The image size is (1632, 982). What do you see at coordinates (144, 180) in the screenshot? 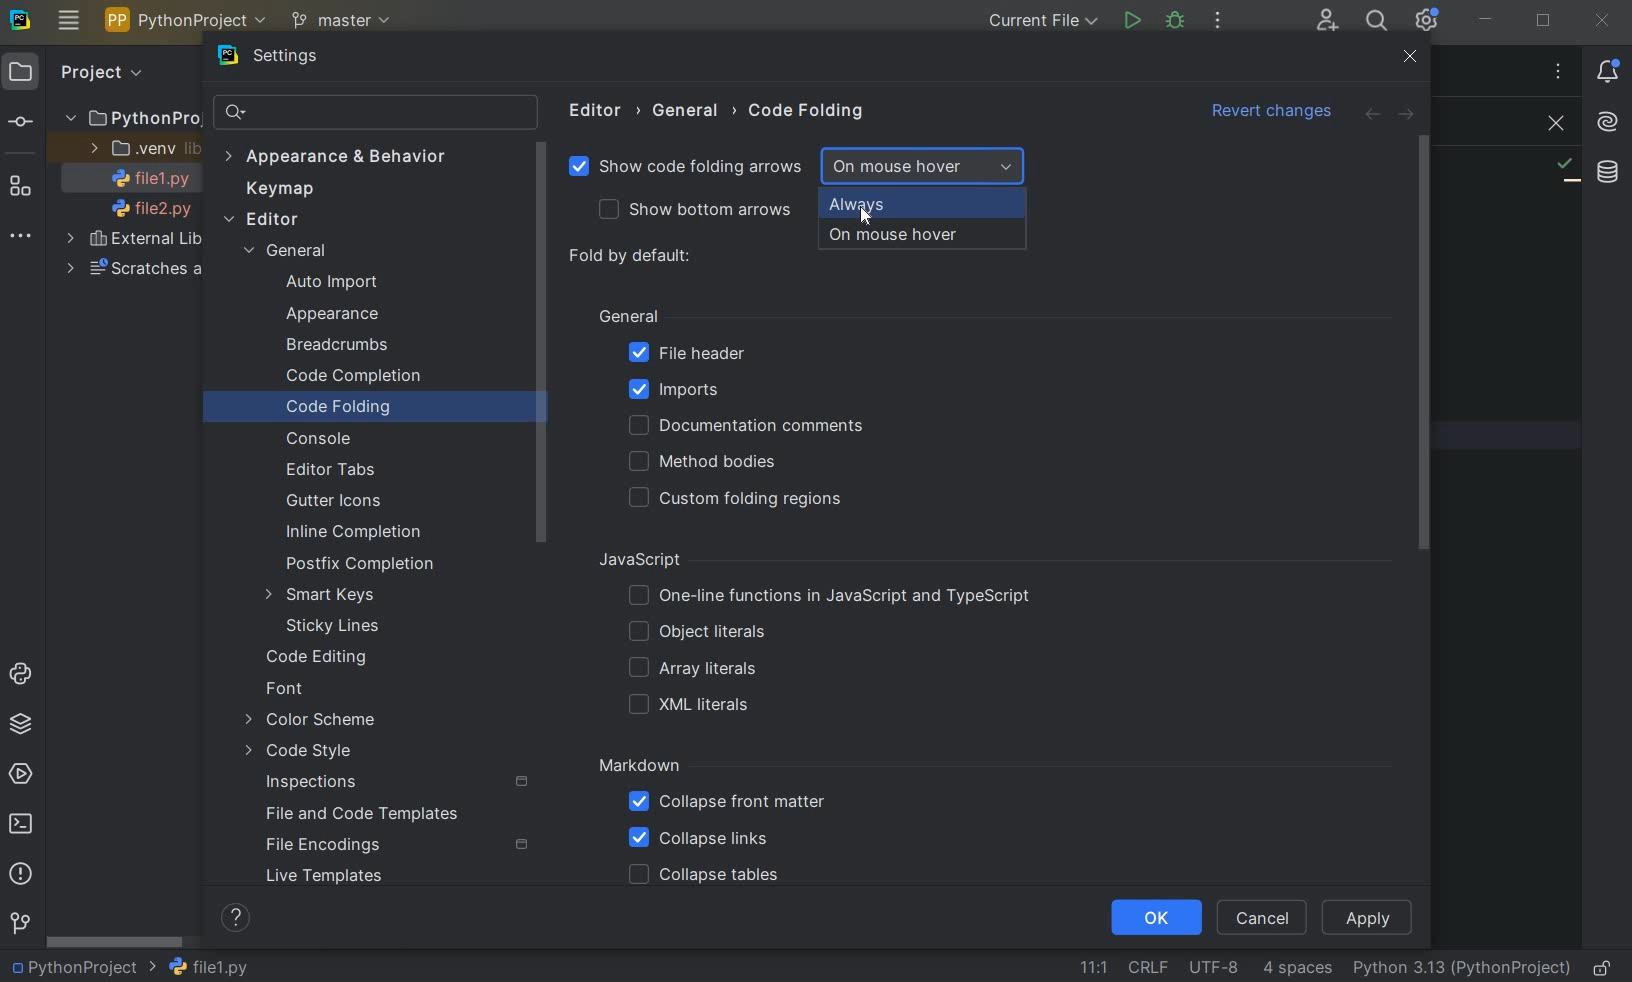
I see `FILE NAME 1` at bounding box center [144, 180].